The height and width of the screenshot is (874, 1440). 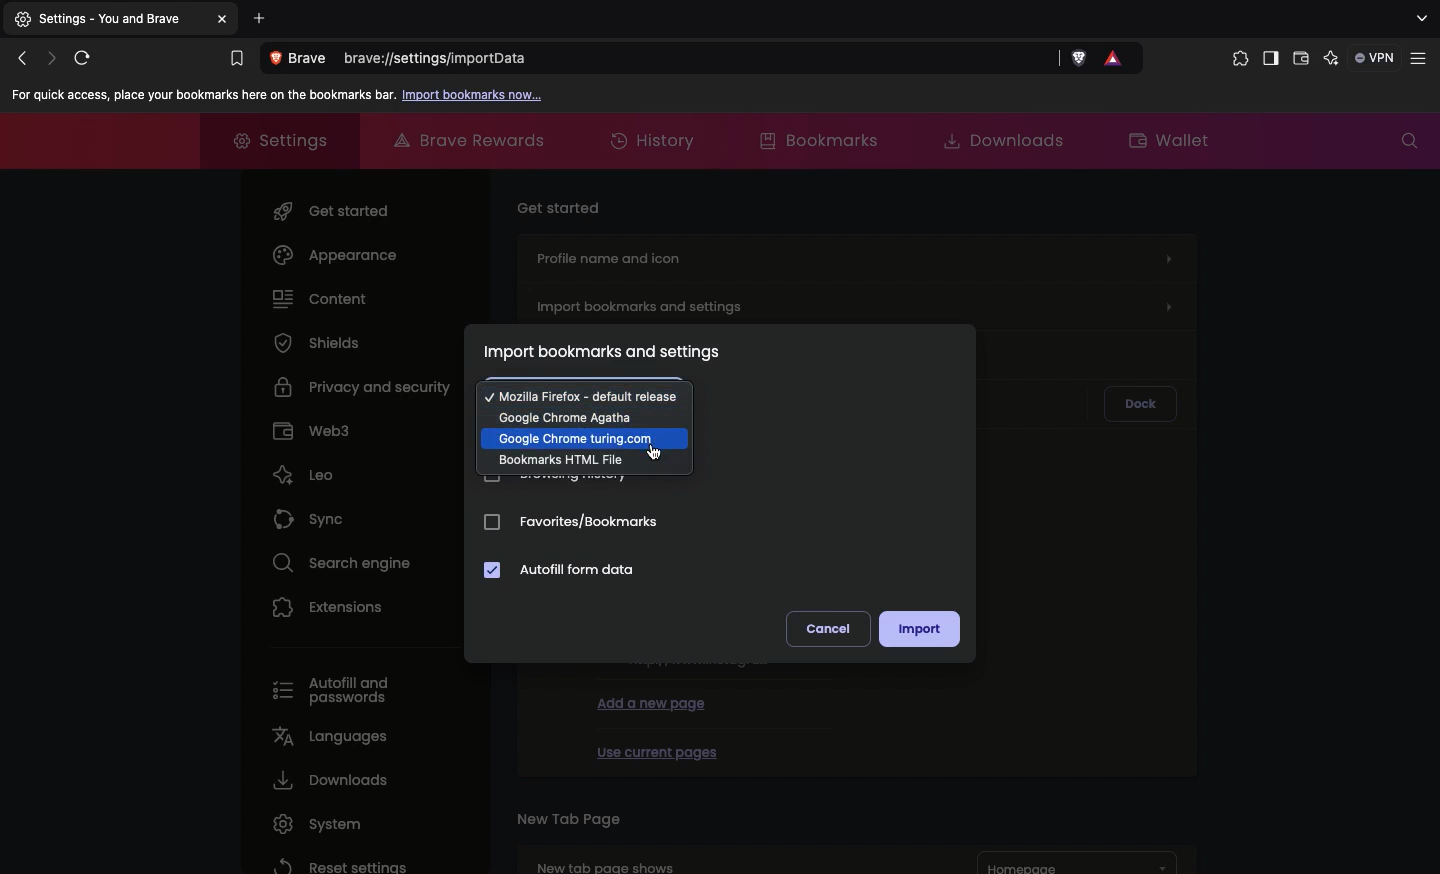 I want to click on Bookmarks HTML file, so click(x=581, y=461).